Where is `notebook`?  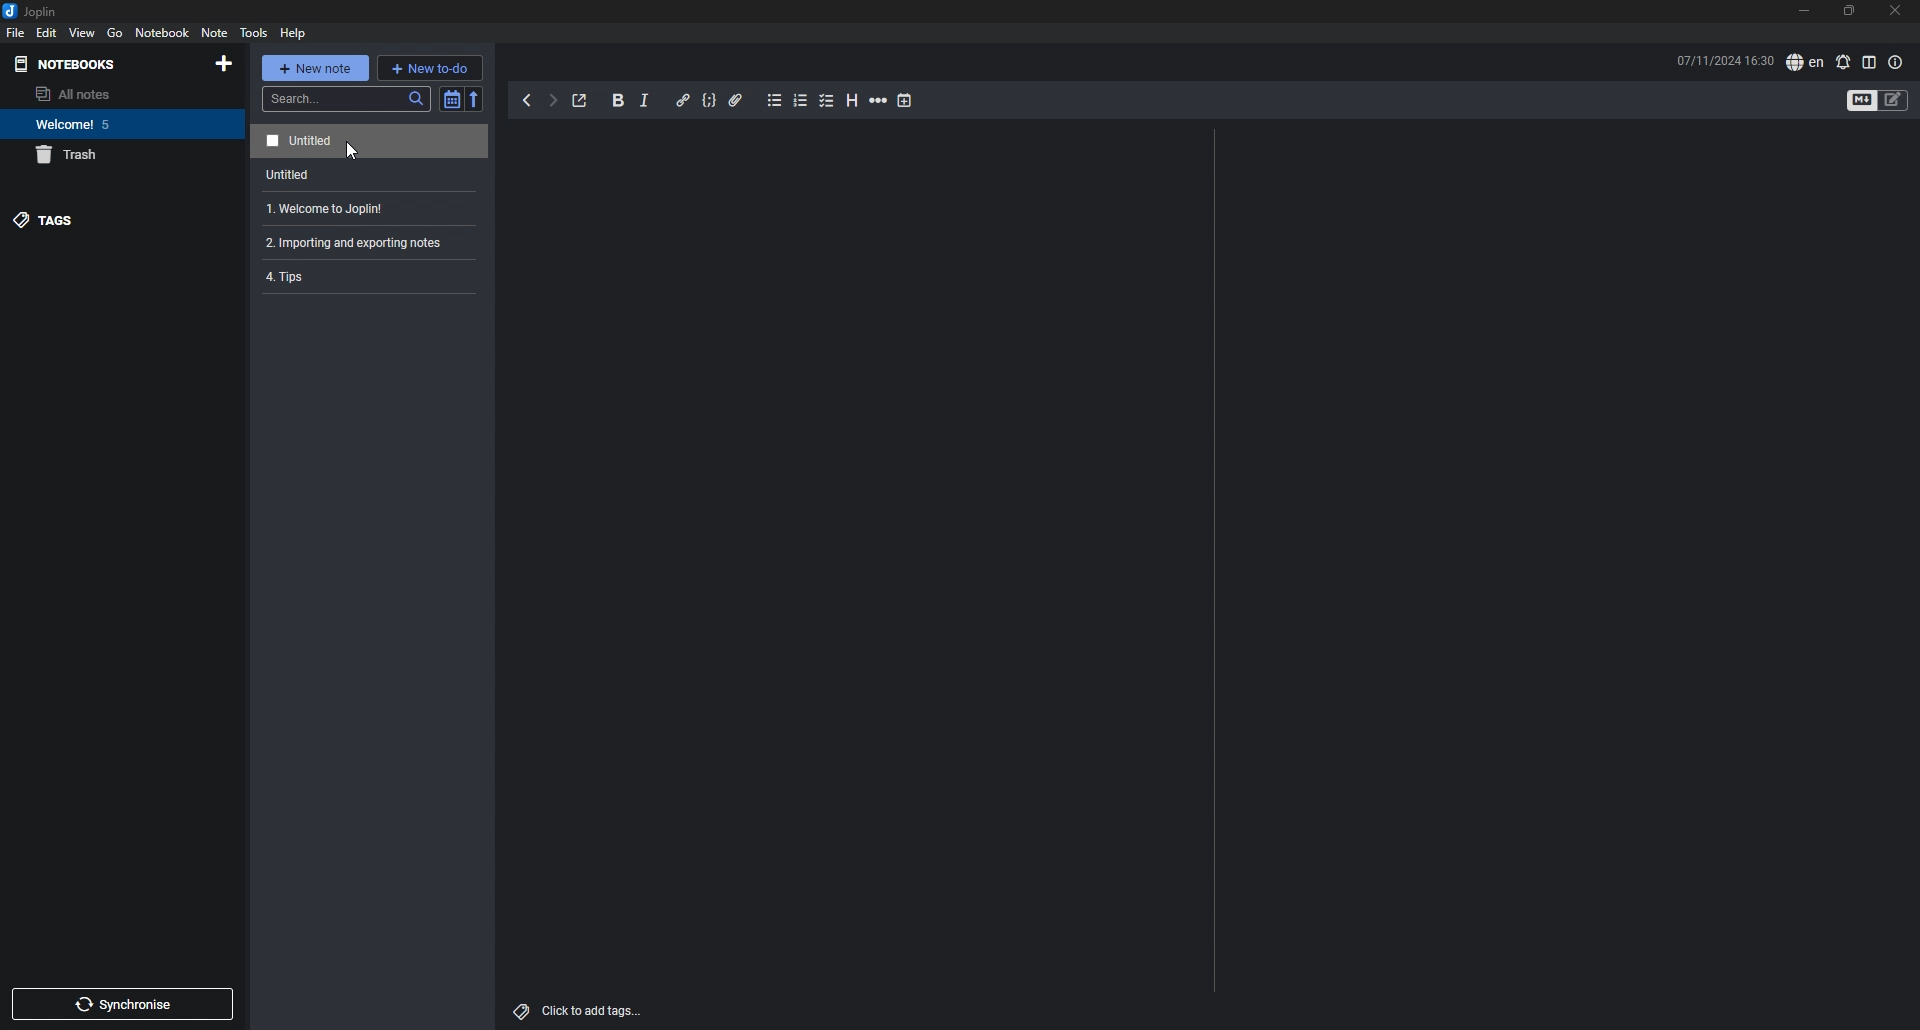 notebook is located at coordinates (162, 33).